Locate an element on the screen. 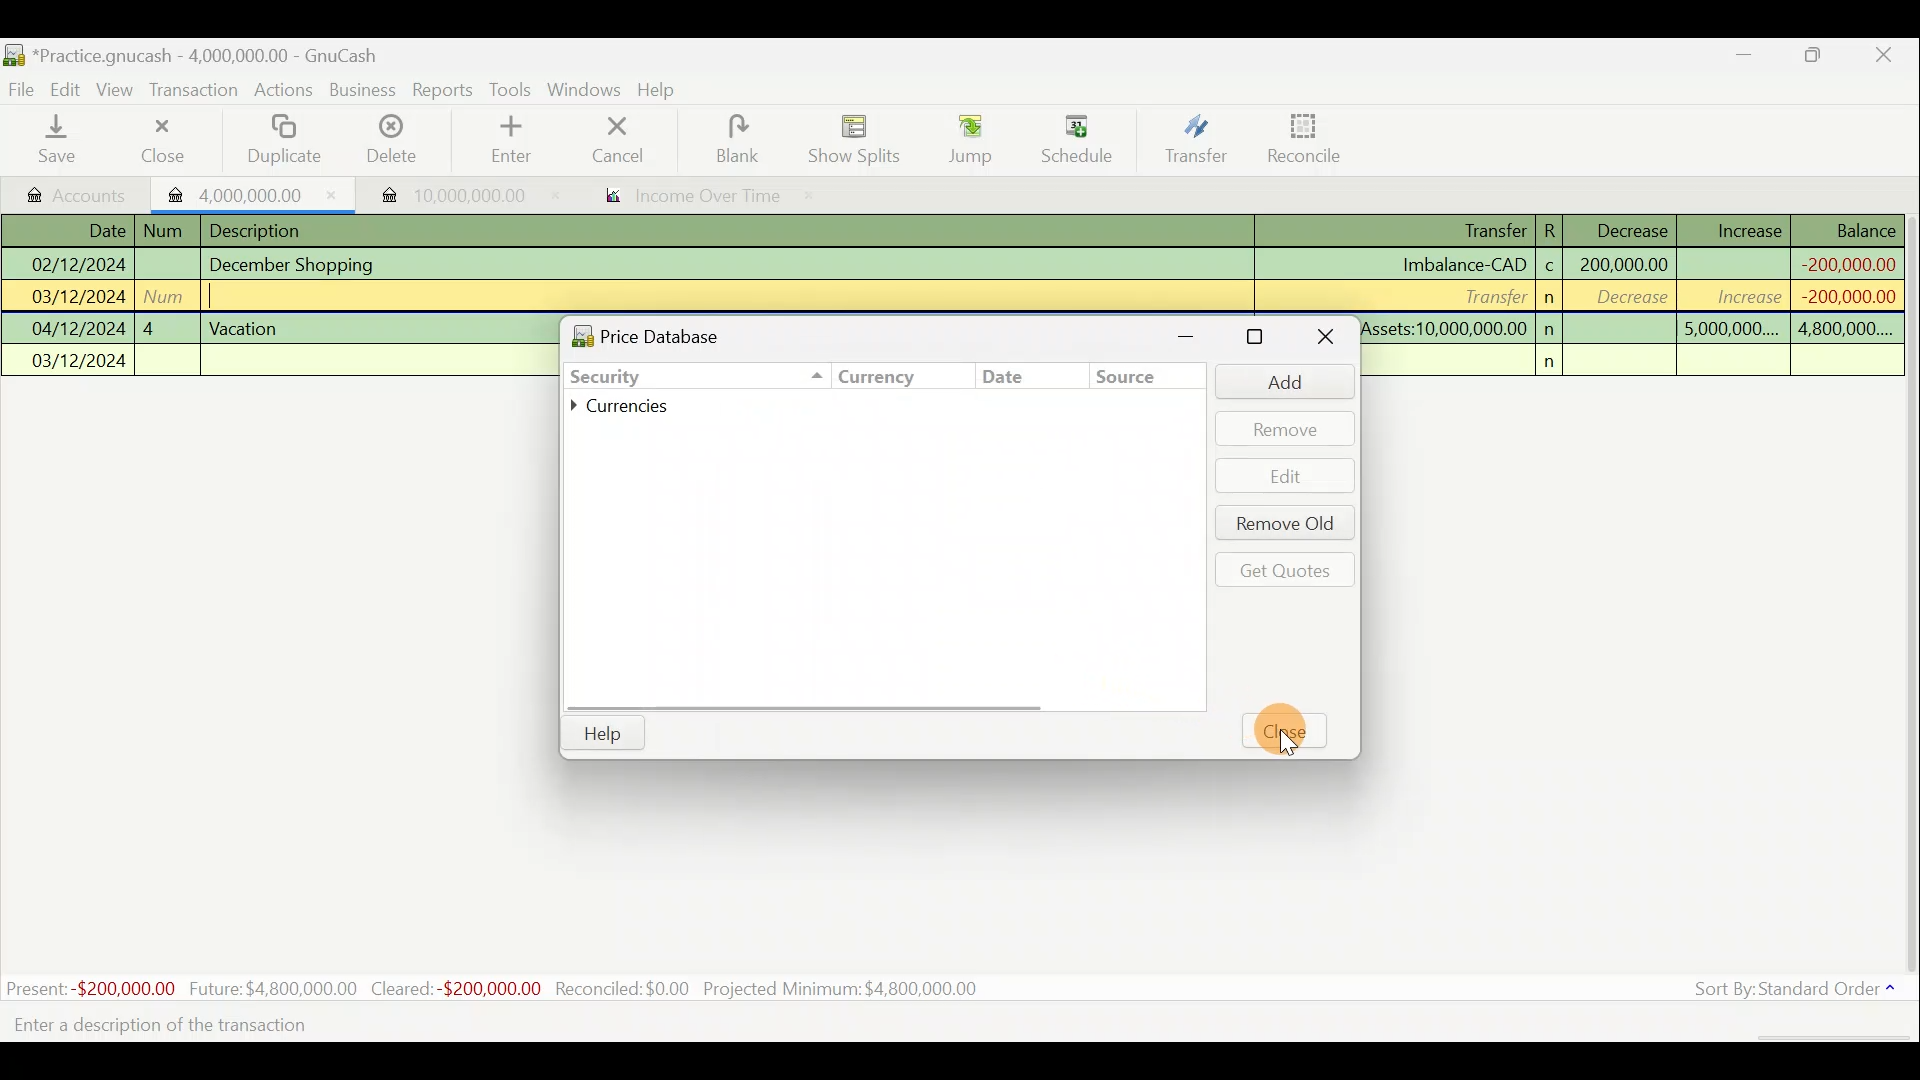 The width and height of the screenshot is (1920, 1080). Reports is located at coordinates (442, 90).